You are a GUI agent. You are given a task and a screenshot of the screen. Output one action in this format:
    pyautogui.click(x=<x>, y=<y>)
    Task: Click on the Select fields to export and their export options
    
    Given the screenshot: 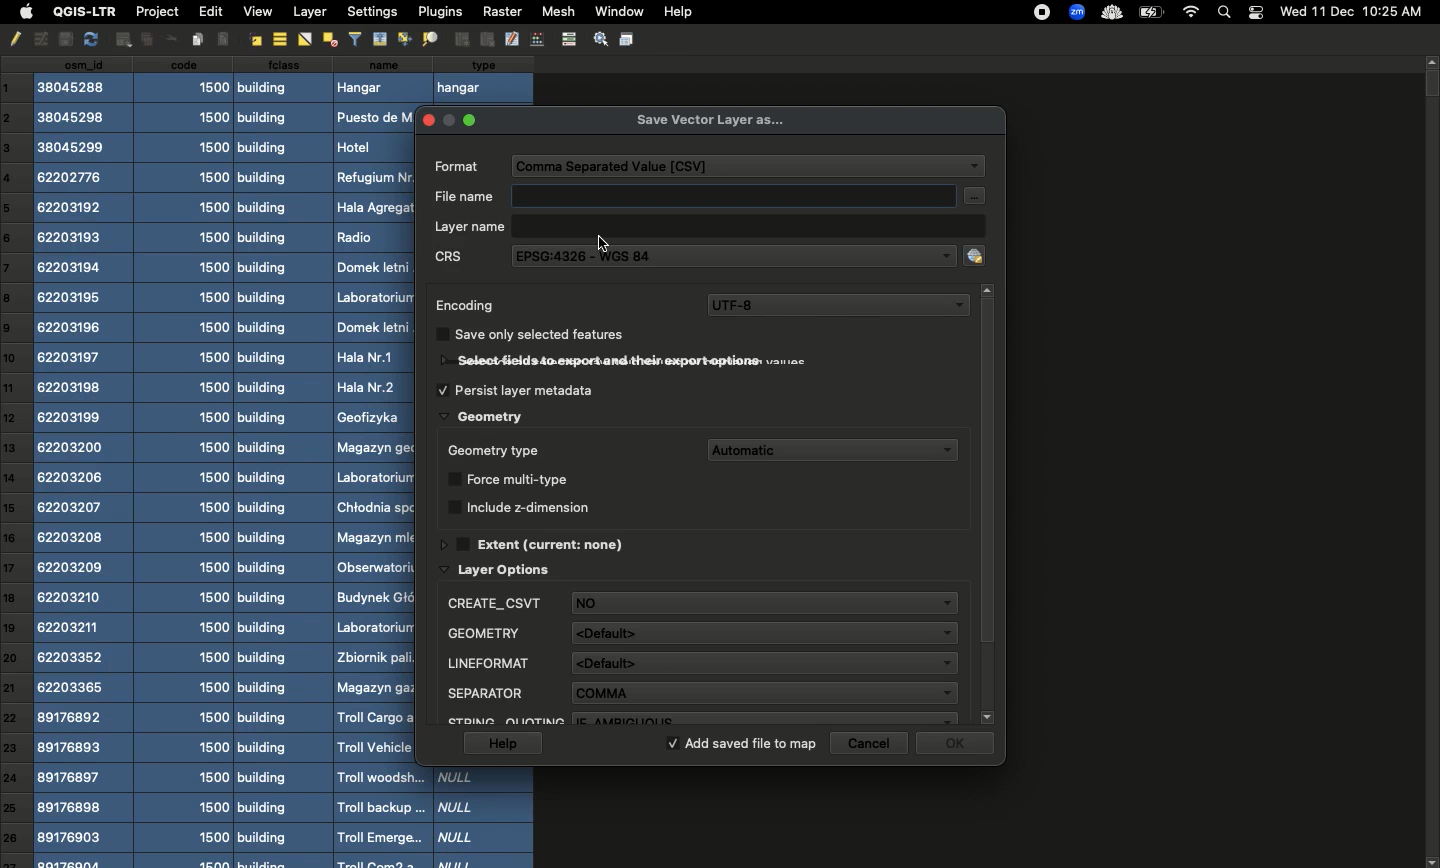 What is the action you would take?
    pyautogui.click(x=604, y=362)
    